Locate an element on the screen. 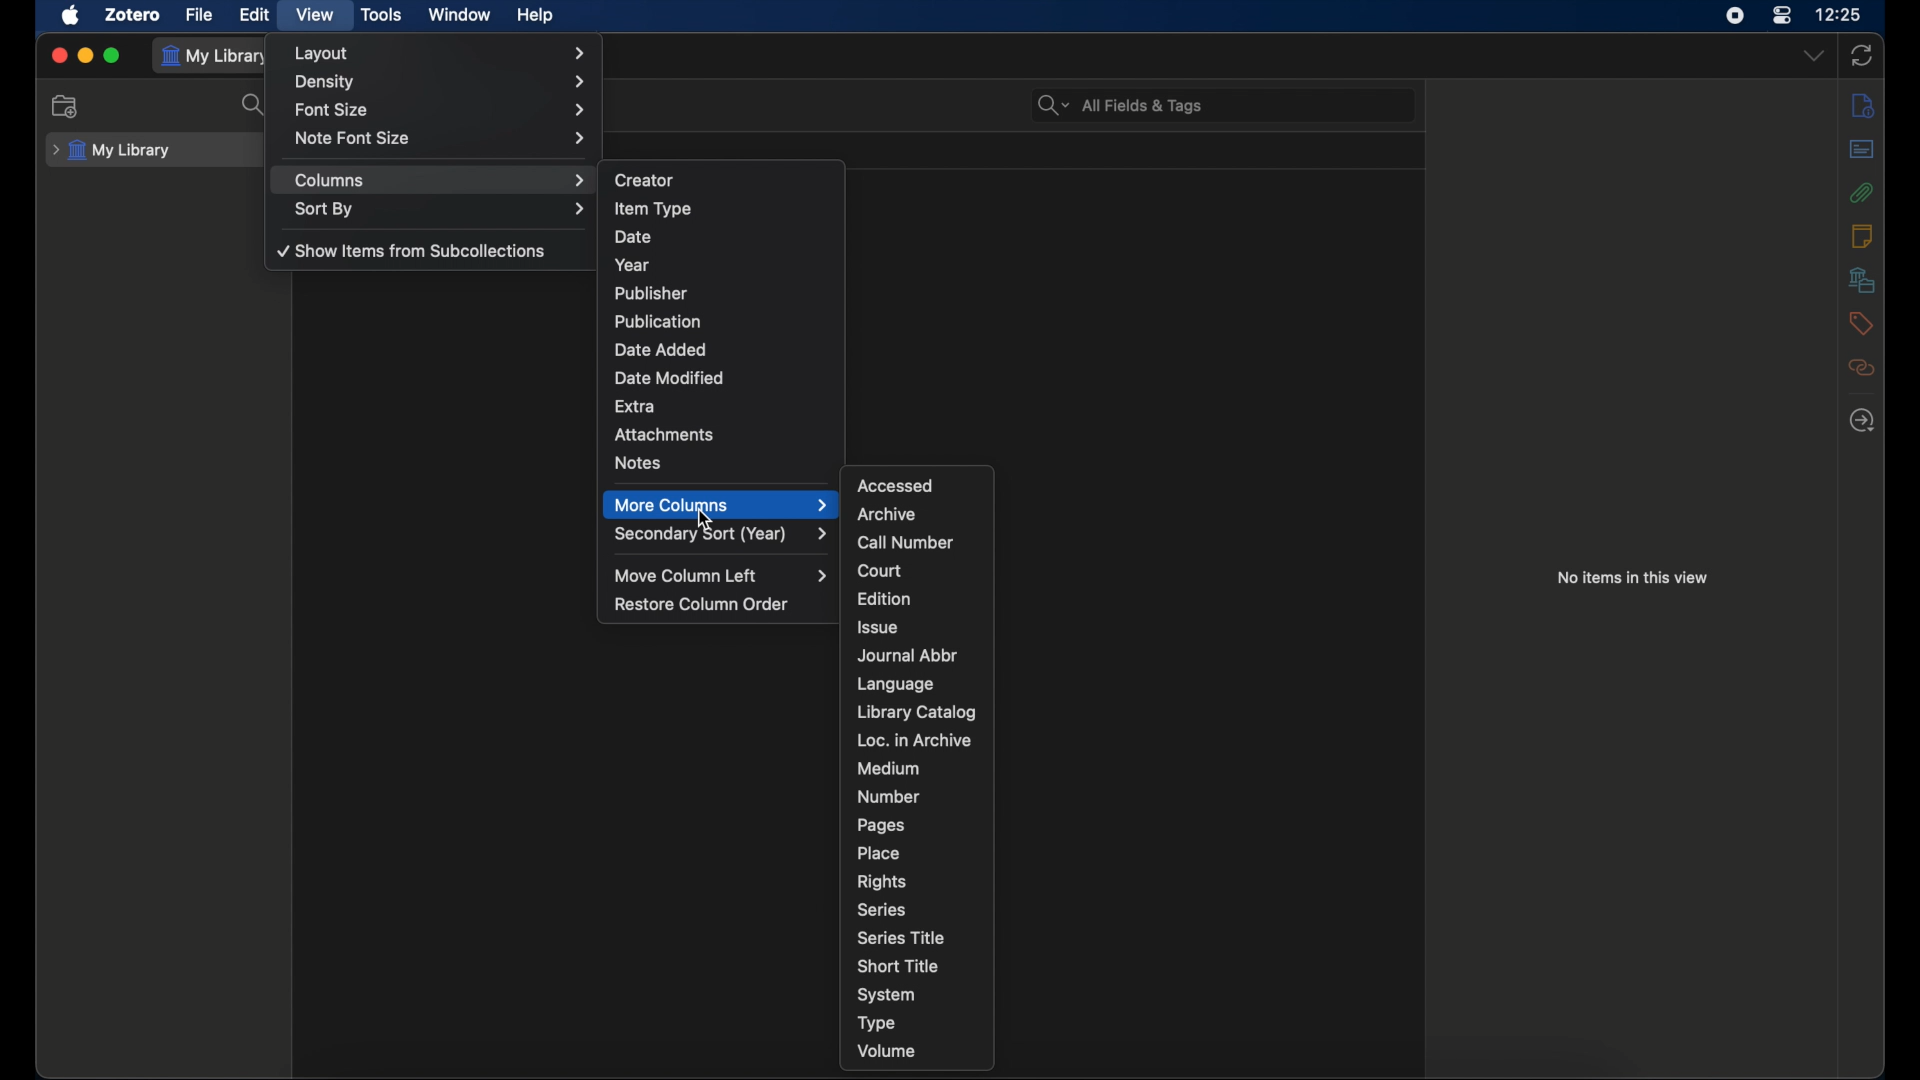  loc. in archive is located at coordinates (913, 741).